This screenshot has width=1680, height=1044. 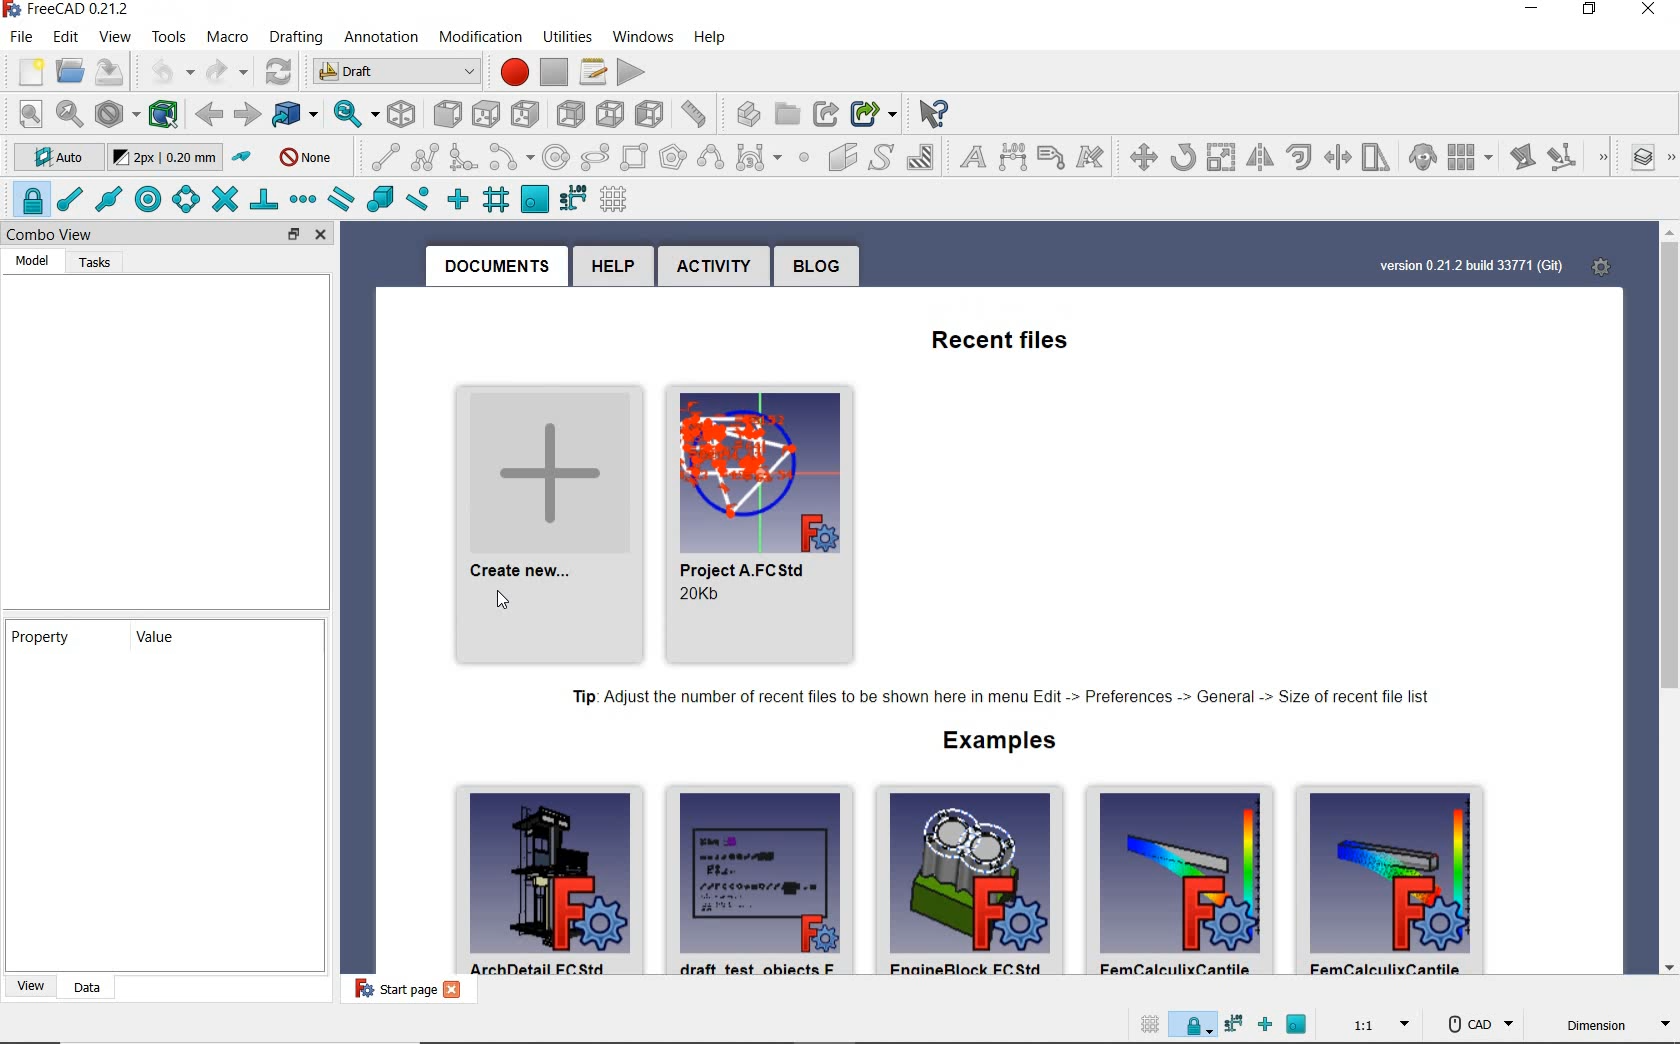 I want to click on snap dimensions, so click(x=573, y=199).